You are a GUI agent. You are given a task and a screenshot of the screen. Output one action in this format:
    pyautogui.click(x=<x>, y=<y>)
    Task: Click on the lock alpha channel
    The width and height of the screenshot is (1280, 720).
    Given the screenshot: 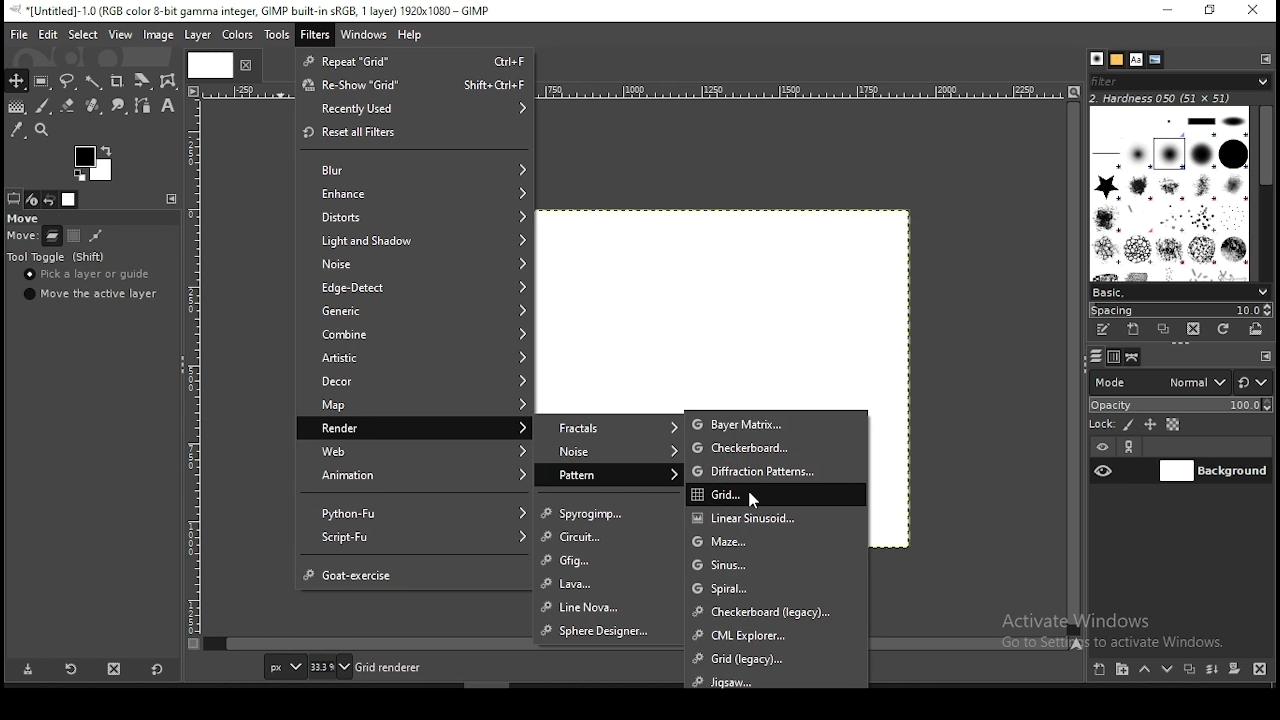 What is the action you would take?
    pyautogui.click(x=1174, y=424)
    